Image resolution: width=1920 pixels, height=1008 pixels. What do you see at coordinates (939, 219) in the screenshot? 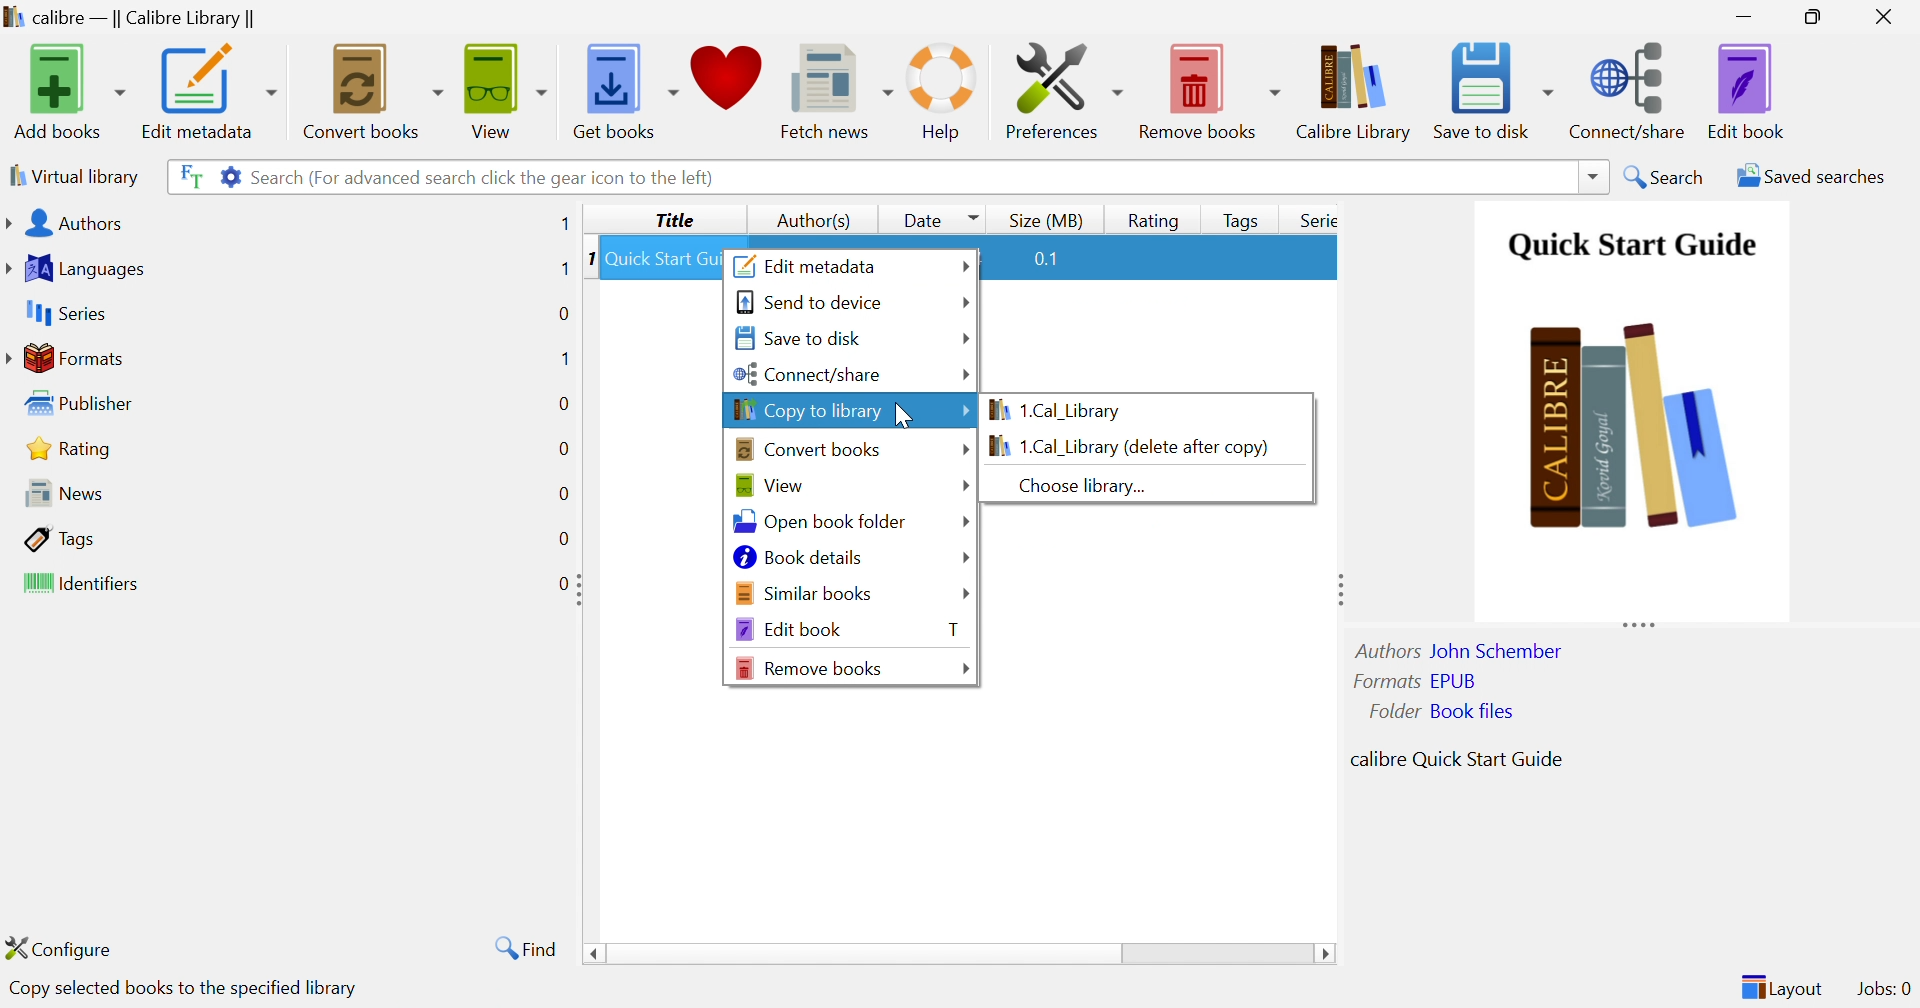
I see `Date` at bounding box center [939, 219].